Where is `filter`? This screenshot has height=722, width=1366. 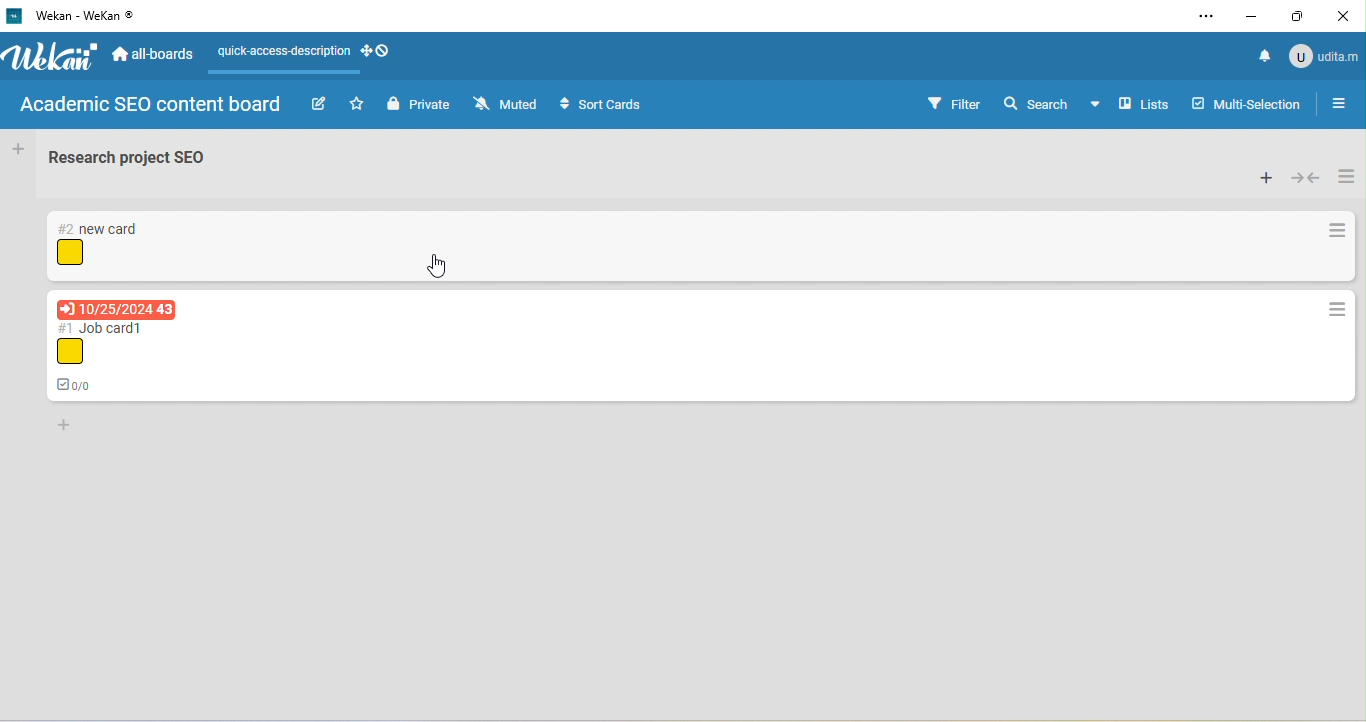
filter is located at coordinates (954, 103).